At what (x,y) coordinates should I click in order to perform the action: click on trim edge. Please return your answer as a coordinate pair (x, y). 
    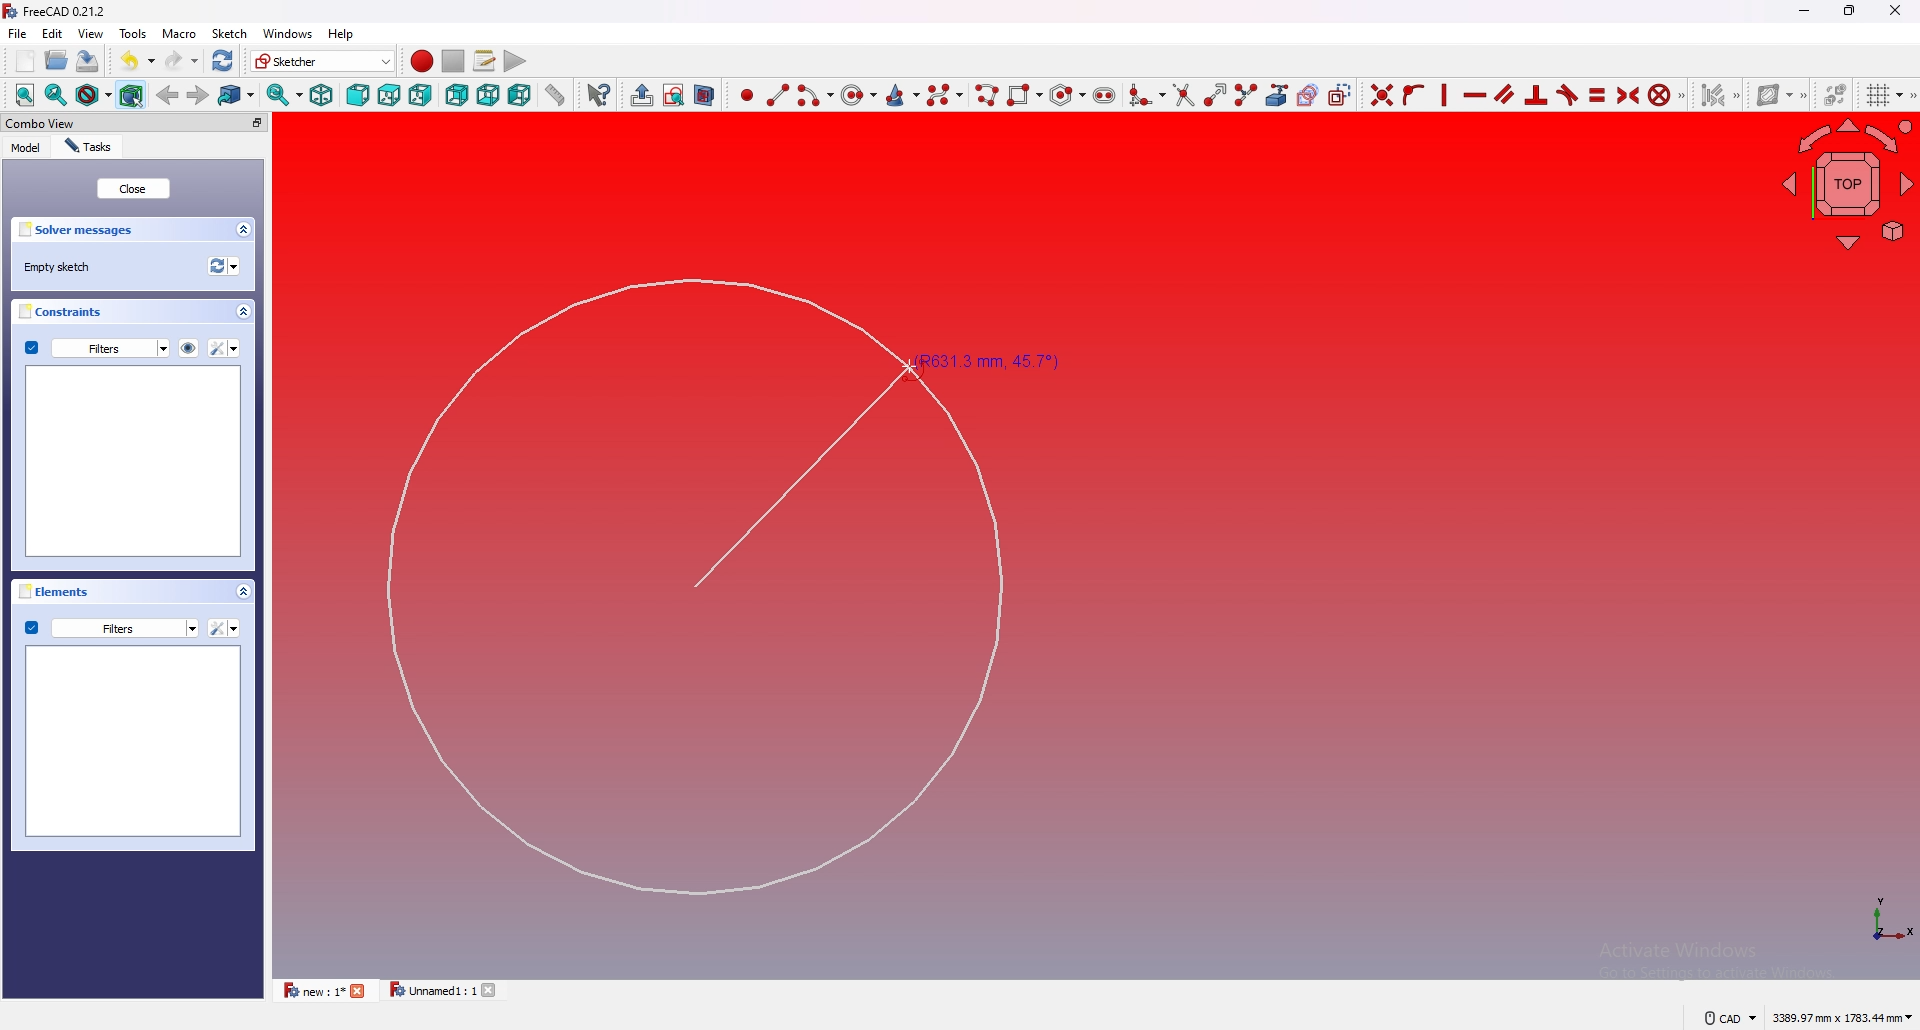
    Looking at the image, I should click on (1181, 93).